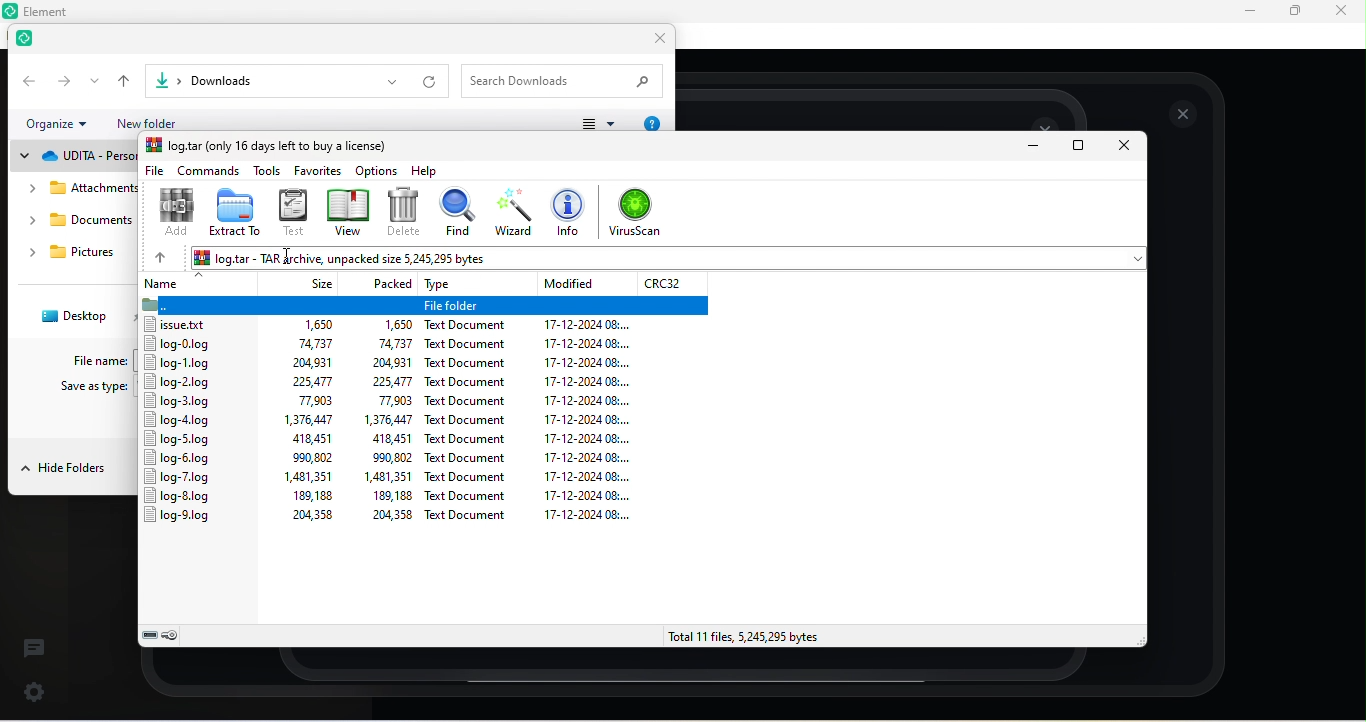 This screenshot has width=1366, height=722. I want to click on save as, so click(92, 387).